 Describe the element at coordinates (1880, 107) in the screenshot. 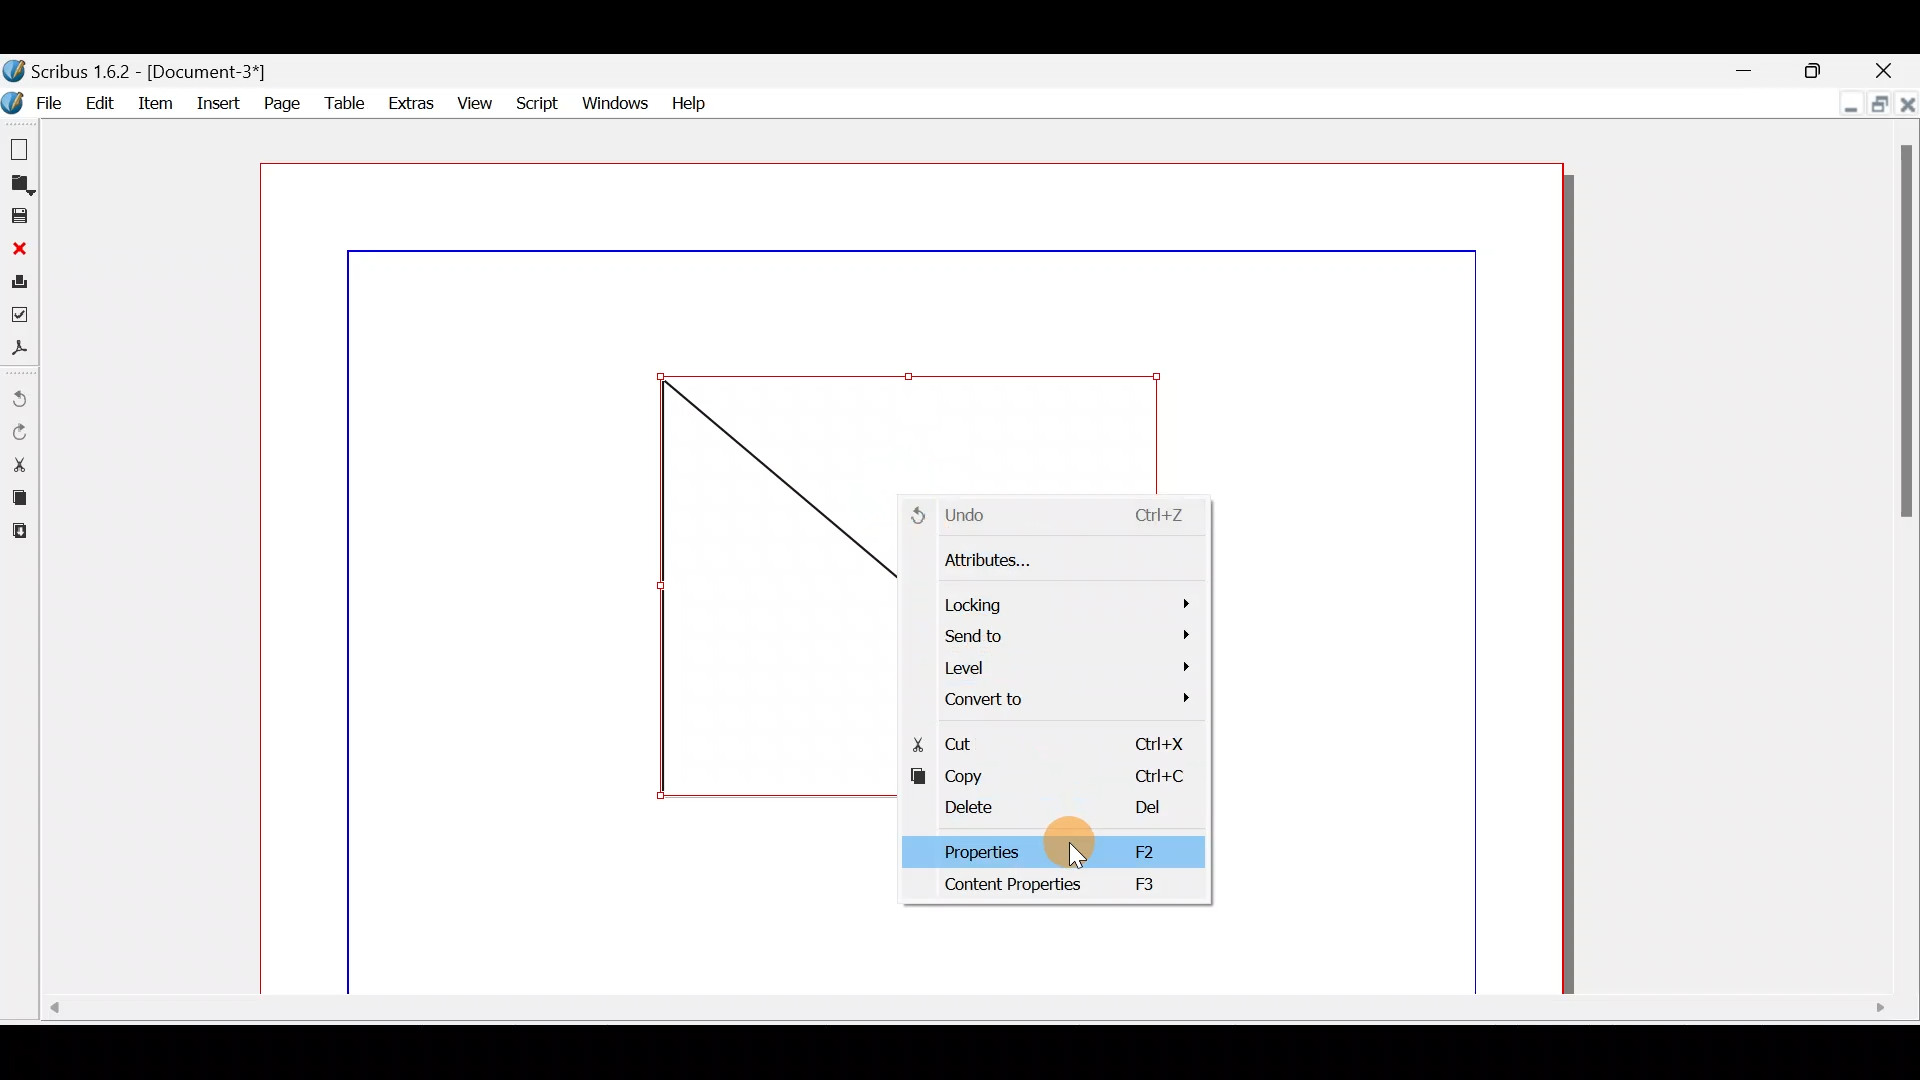

I see `Maximise` at that location.